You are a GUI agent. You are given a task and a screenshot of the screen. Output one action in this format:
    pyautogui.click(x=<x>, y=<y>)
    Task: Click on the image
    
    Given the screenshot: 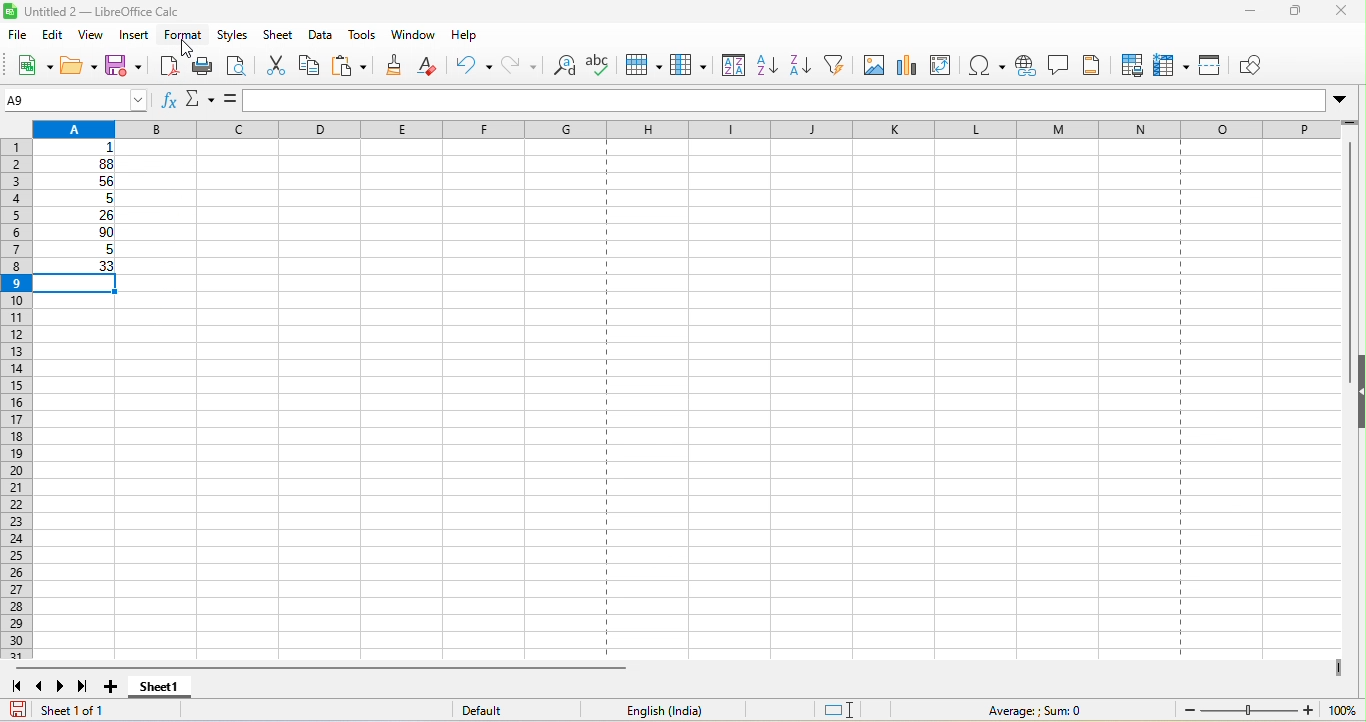 What is the action you would take?
    pyautogui.click(x=872, y=64)
    